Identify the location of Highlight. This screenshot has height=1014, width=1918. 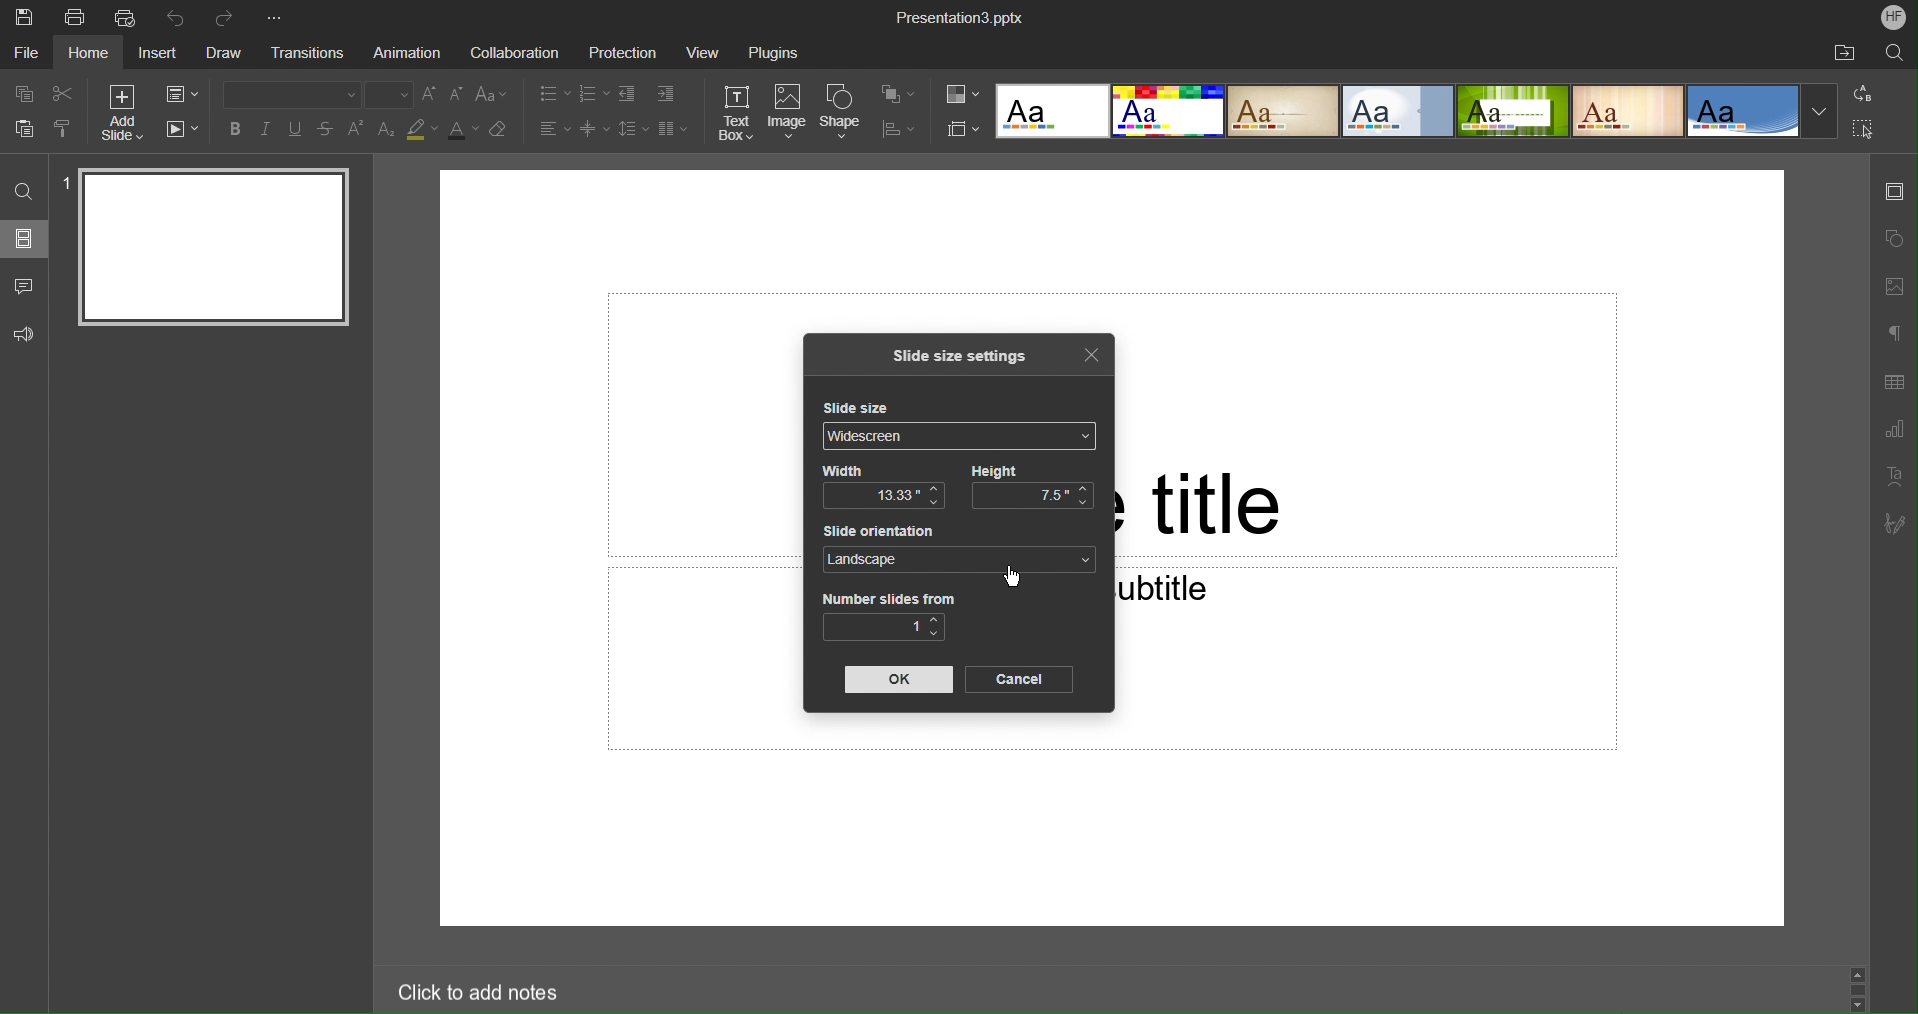
(423, 131).